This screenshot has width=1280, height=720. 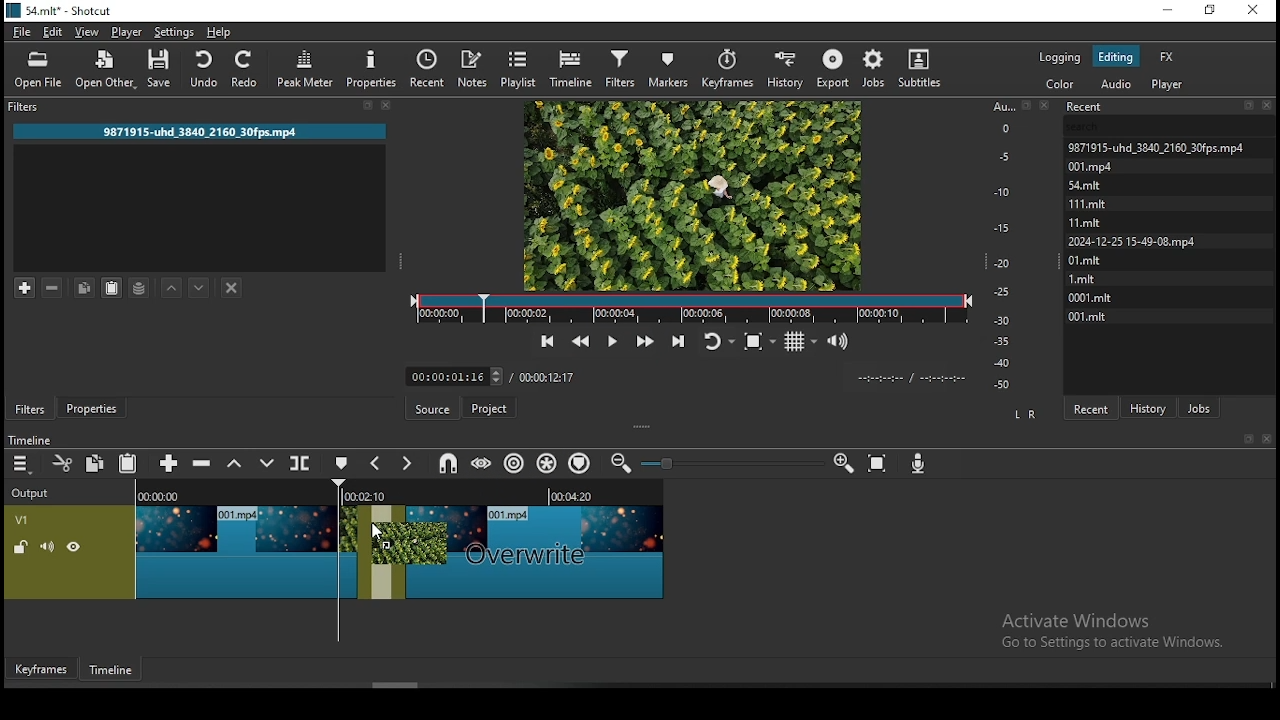 I want to click on mouse pointer, so click(x=383, y=534).